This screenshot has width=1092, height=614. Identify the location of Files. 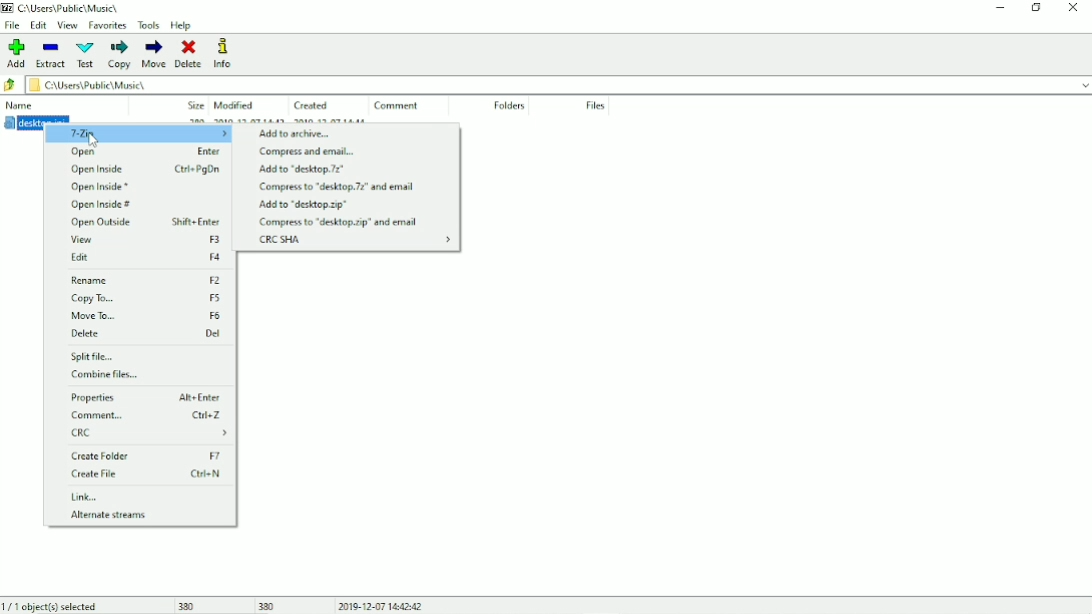
(595, 106).